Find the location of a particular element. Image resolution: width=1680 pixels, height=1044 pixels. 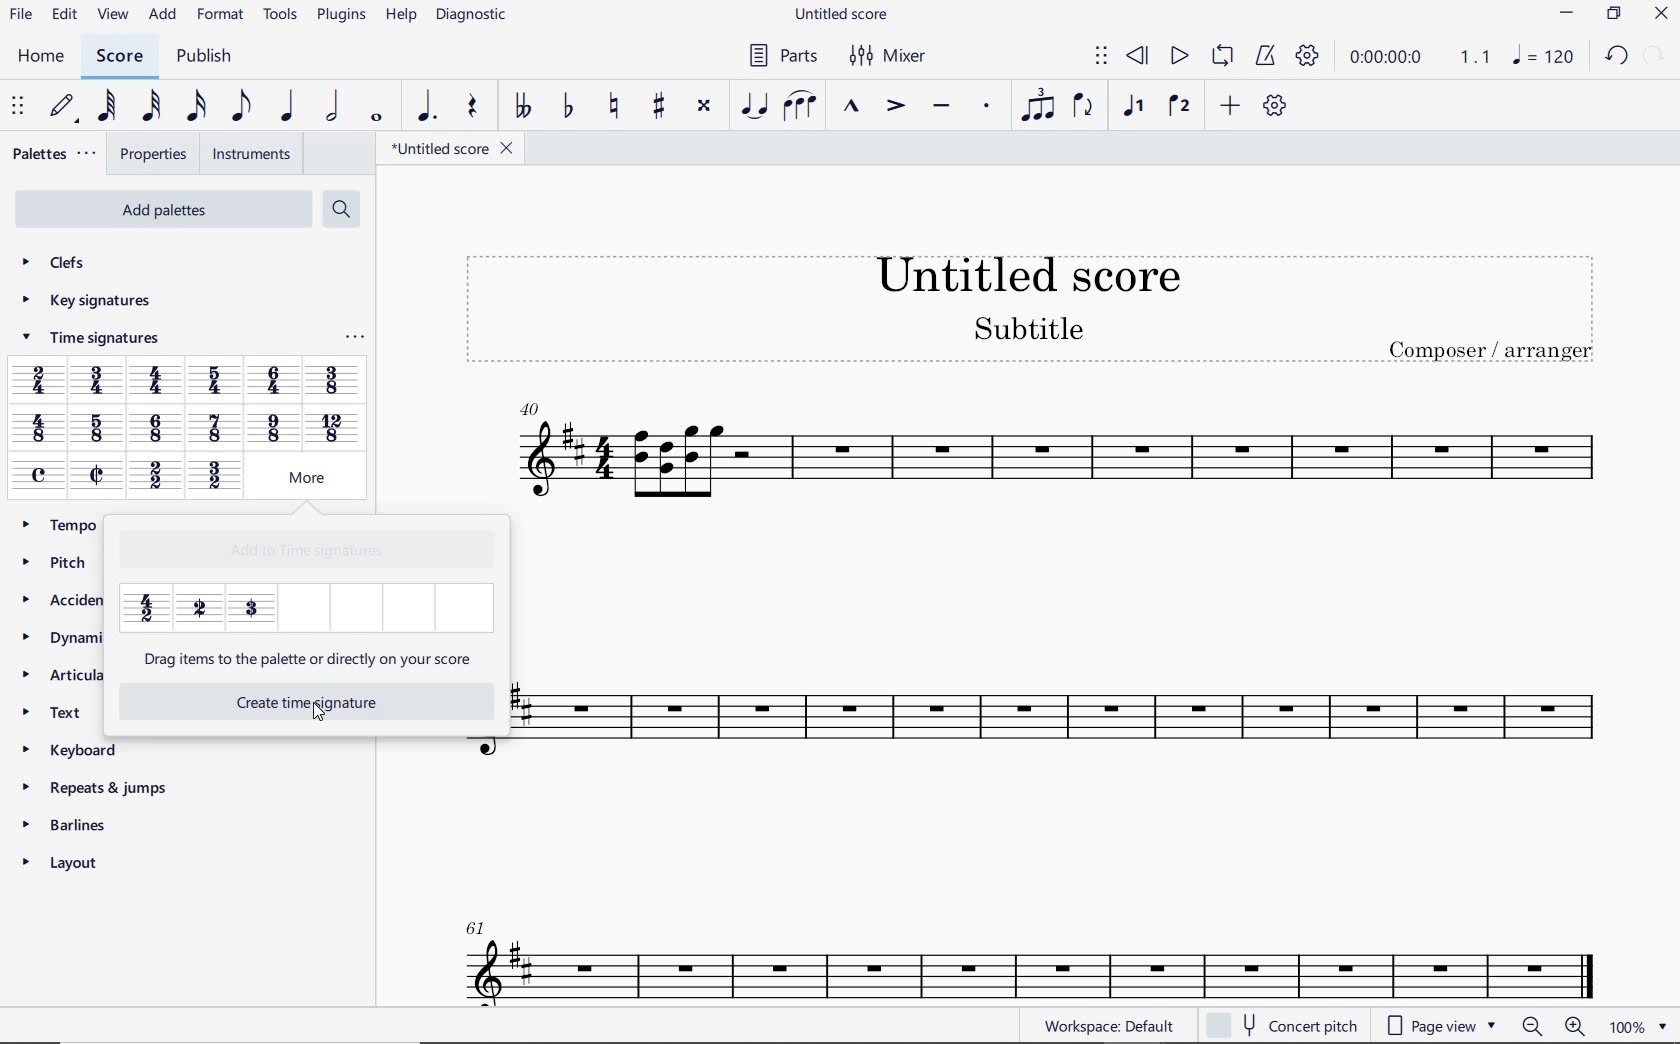

FILE NAME is located at coordinates (843, 17).